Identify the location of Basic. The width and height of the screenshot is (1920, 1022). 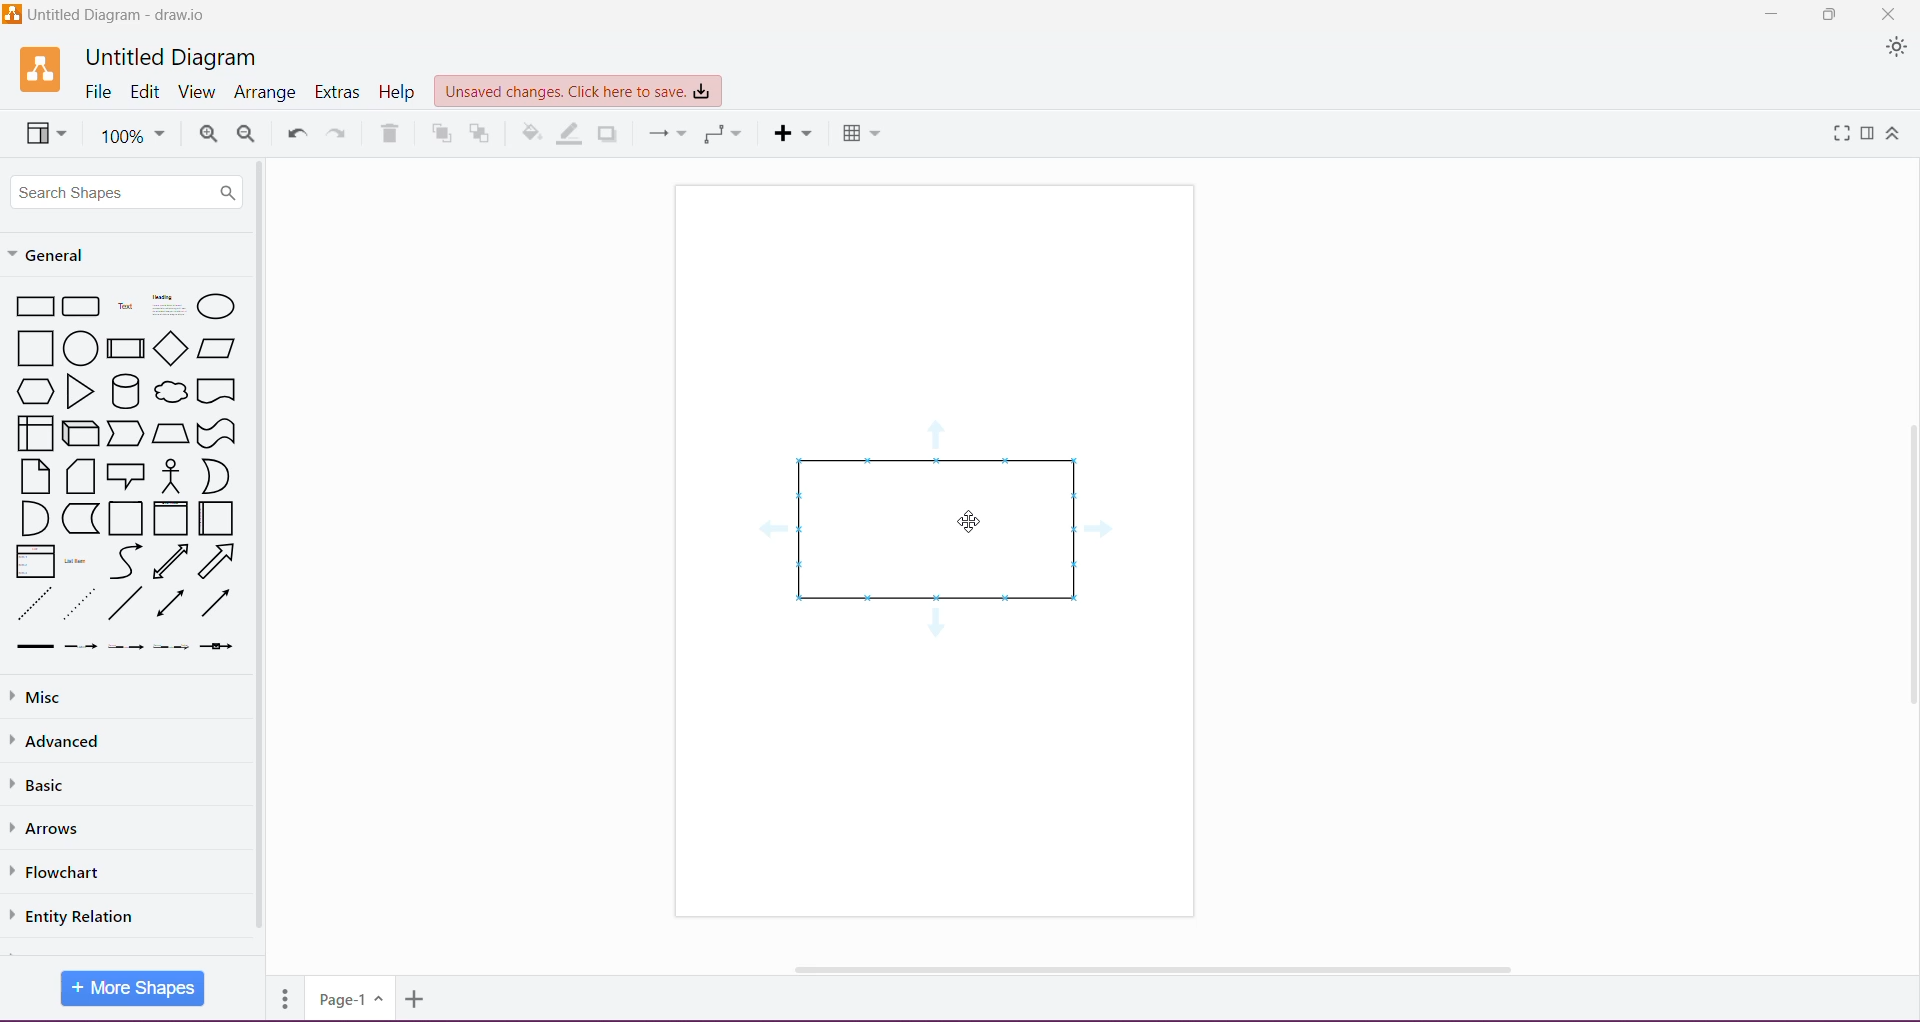
(43, 783).